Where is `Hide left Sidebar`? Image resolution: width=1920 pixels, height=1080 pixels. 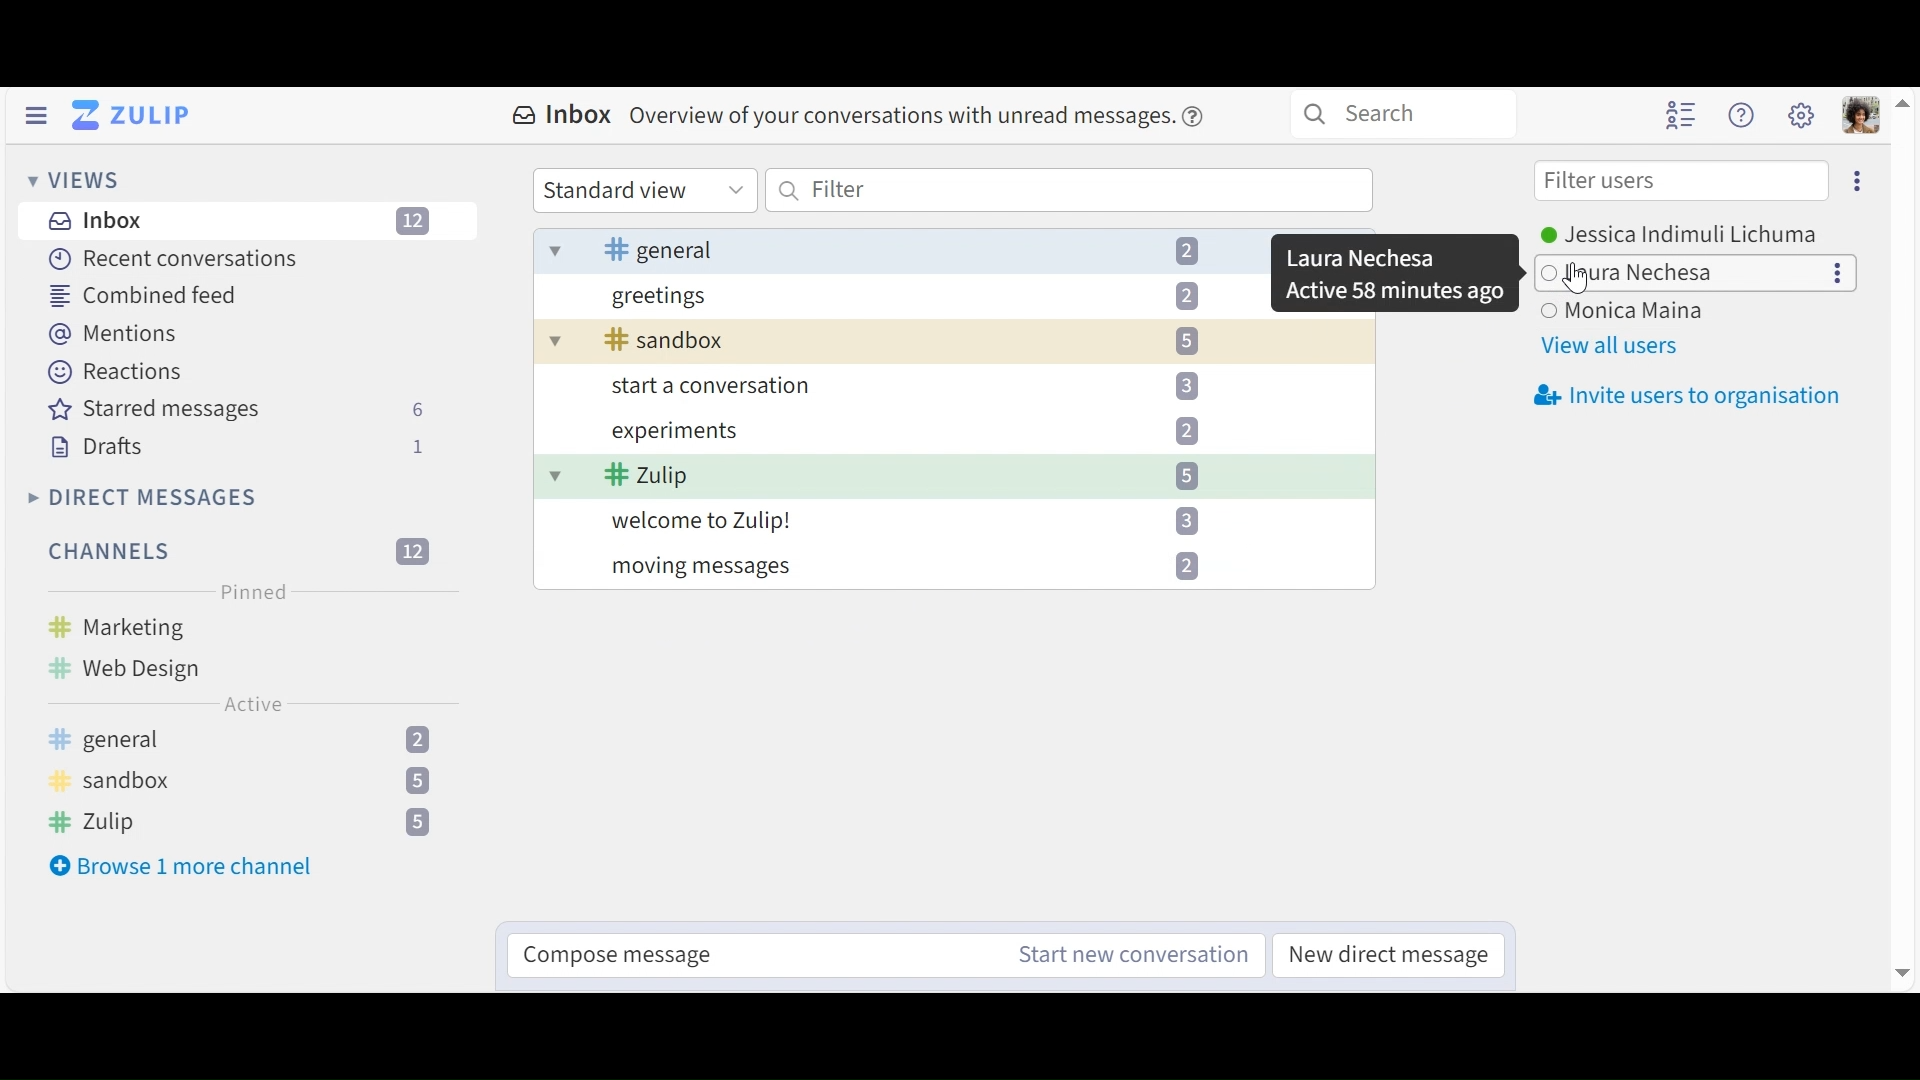 Hide left Sidebar is located at coordinates (38, 115).